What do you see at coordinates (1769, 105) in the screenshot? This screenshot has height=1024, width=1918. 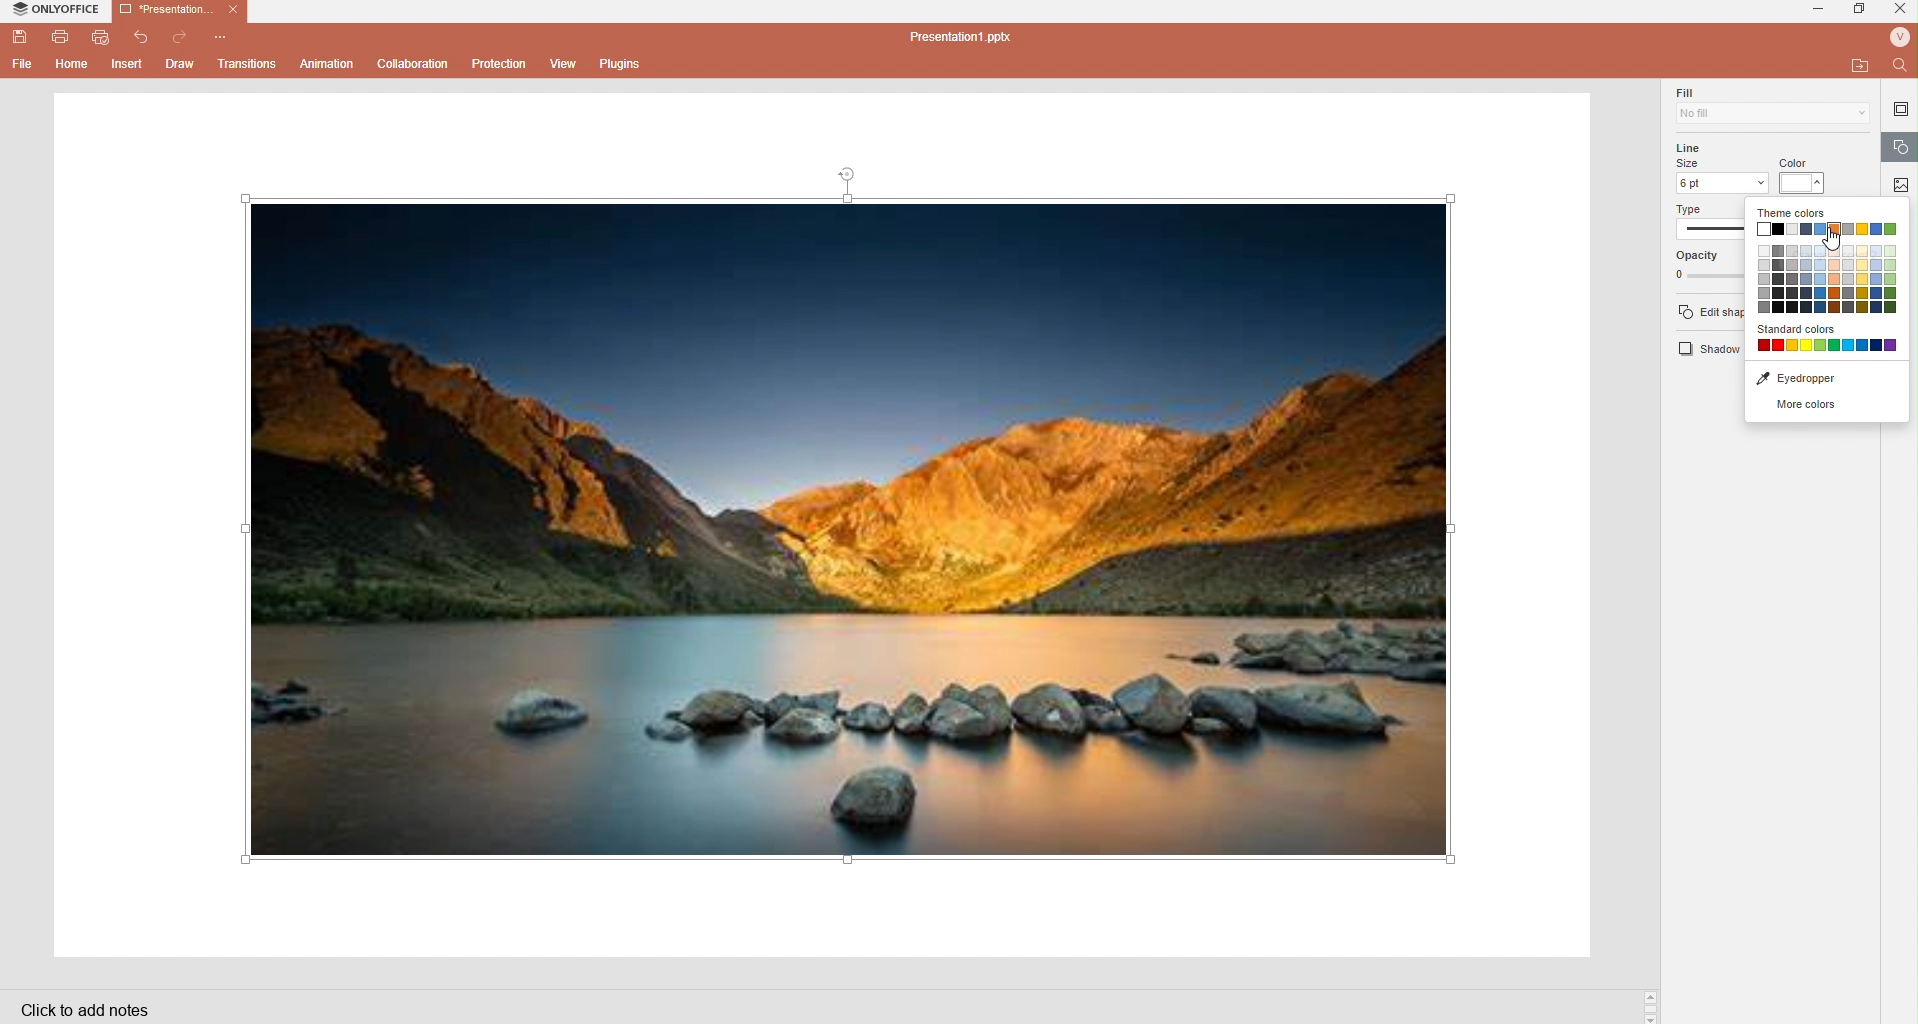 I see `Fill` at bounding box center [1769, 105].